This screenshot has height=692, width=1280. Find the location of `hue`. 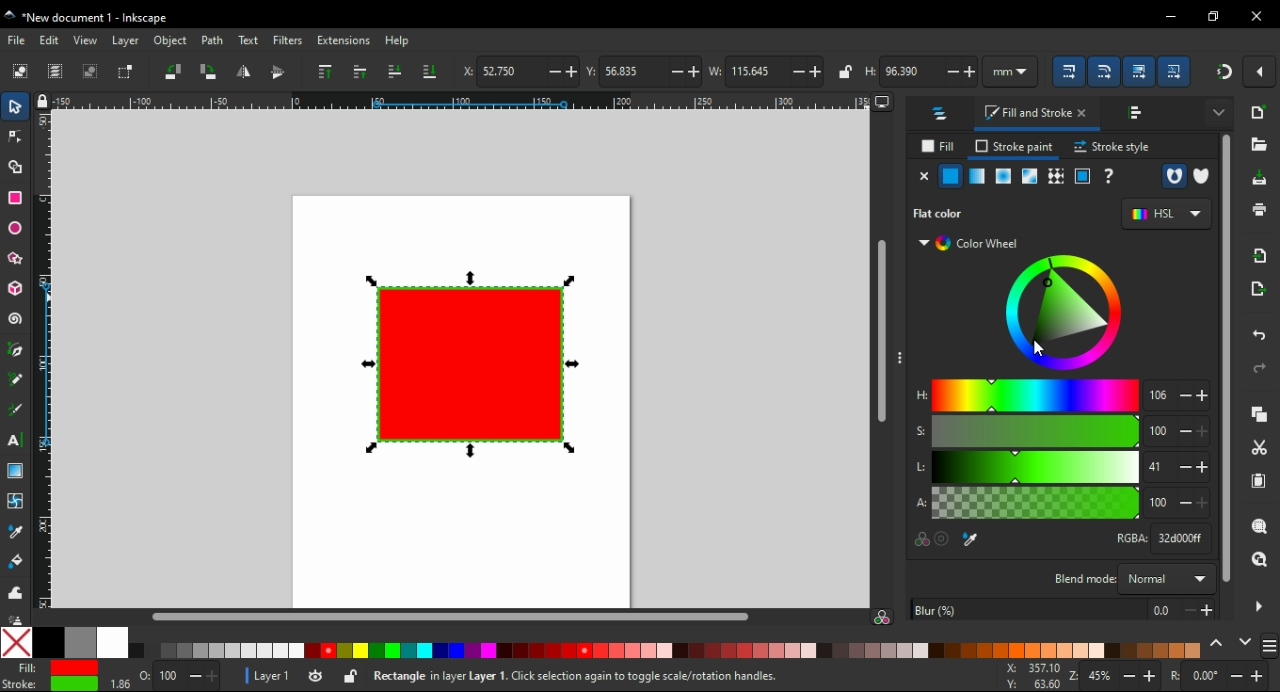

hue is located at coordinates (1036, 395).